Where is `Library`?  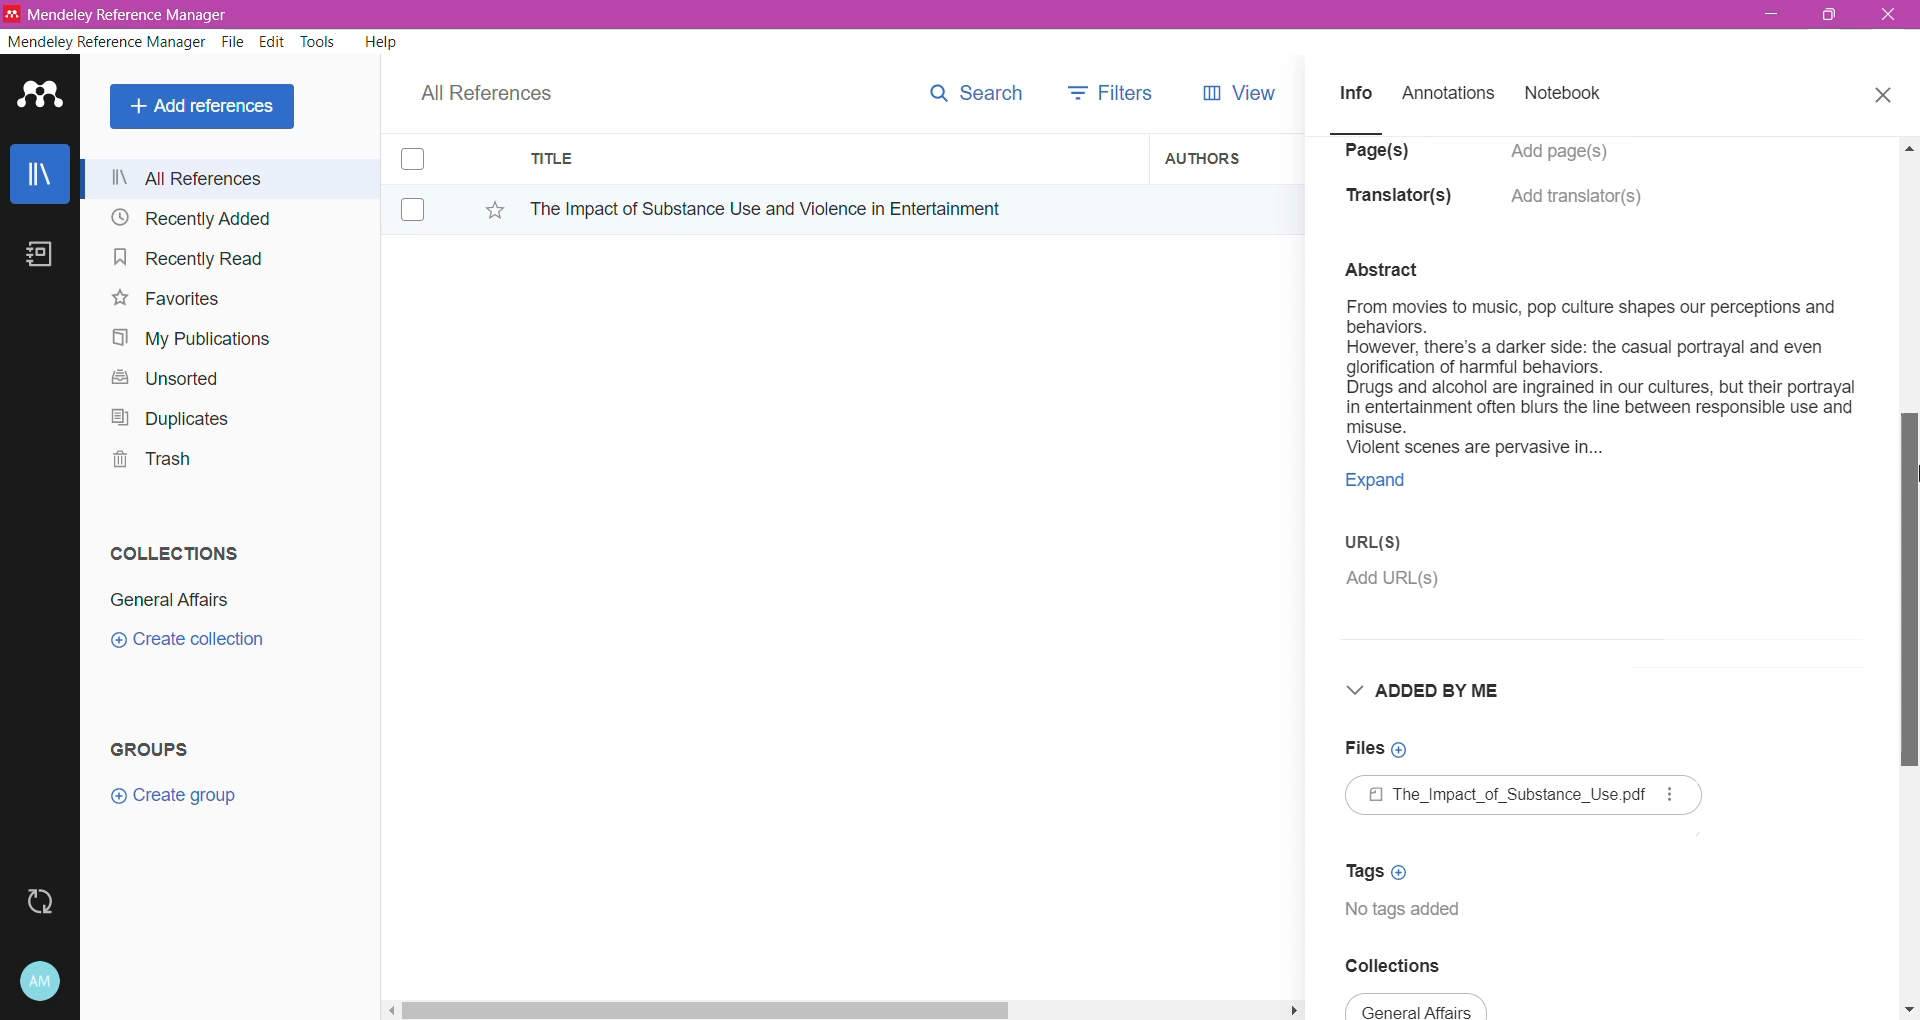 Library is located at coordinates (40, 176).